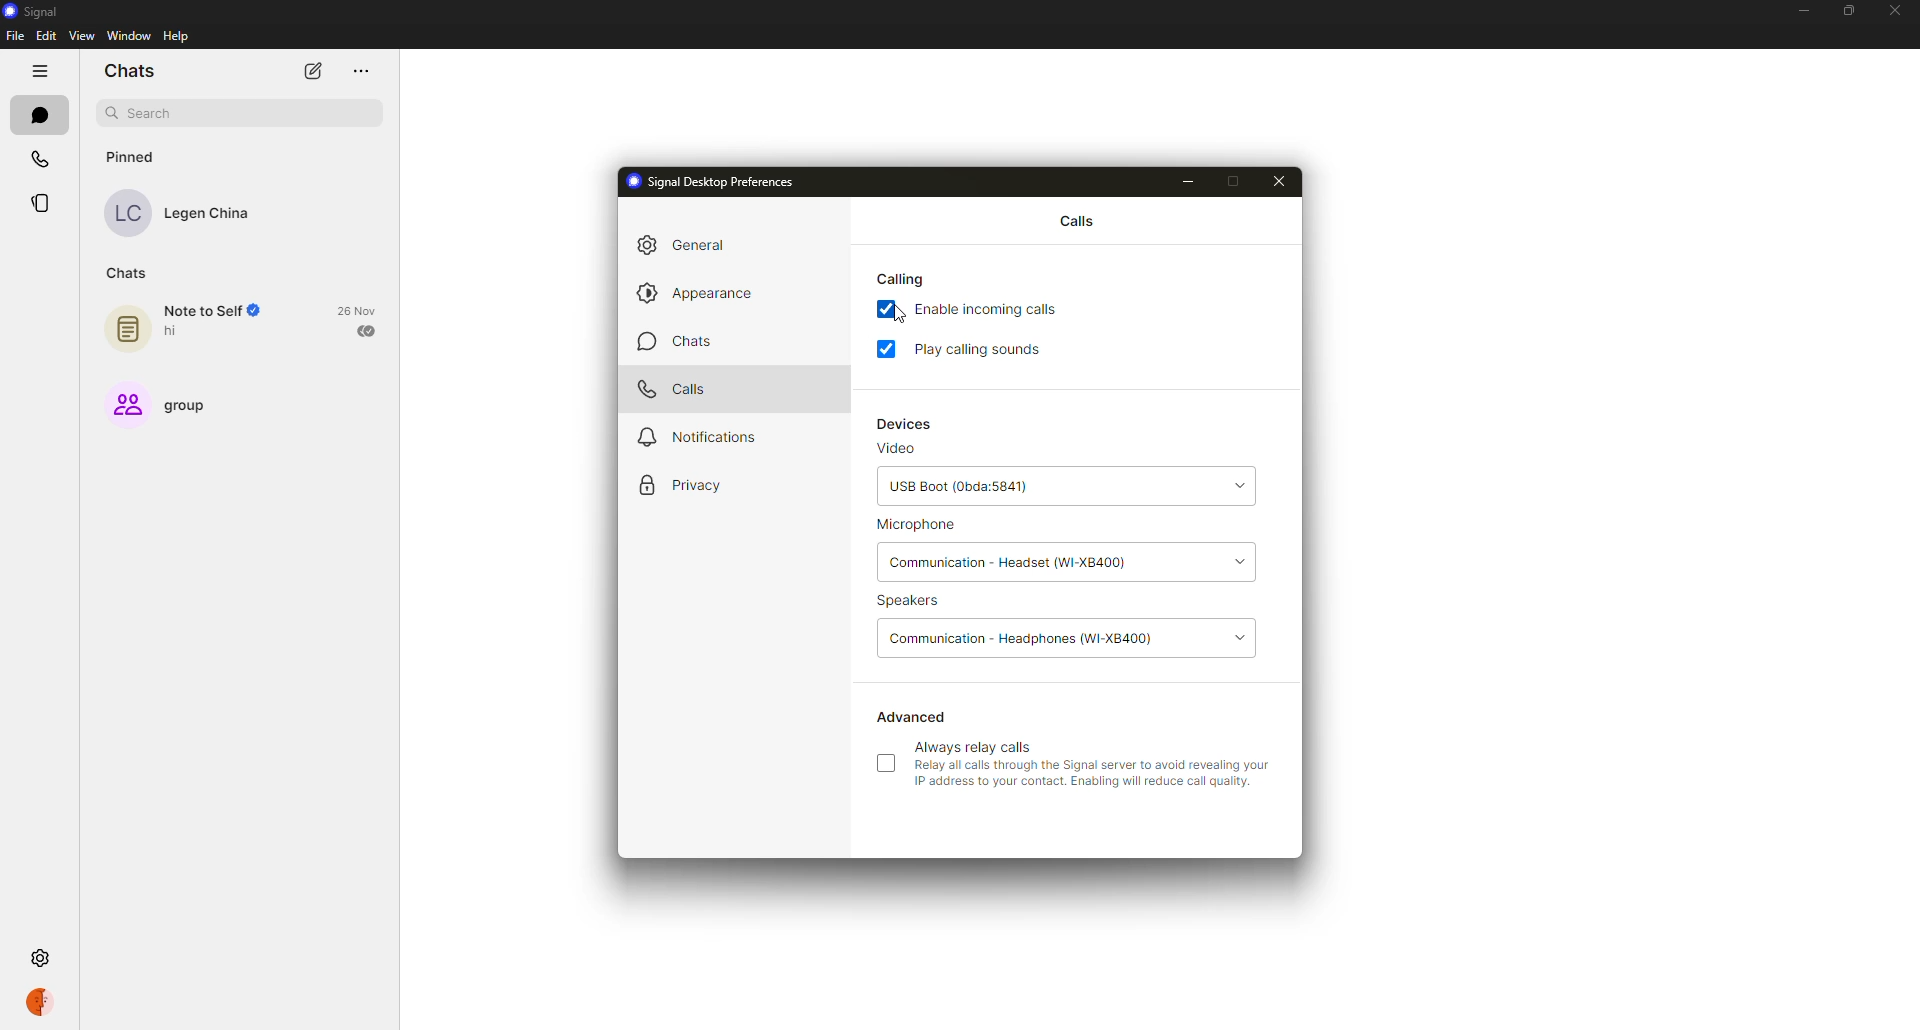  What do you see at coordinates (910, 601) in the screenshot?
I see `speakers` at bounding box center [910, 601].